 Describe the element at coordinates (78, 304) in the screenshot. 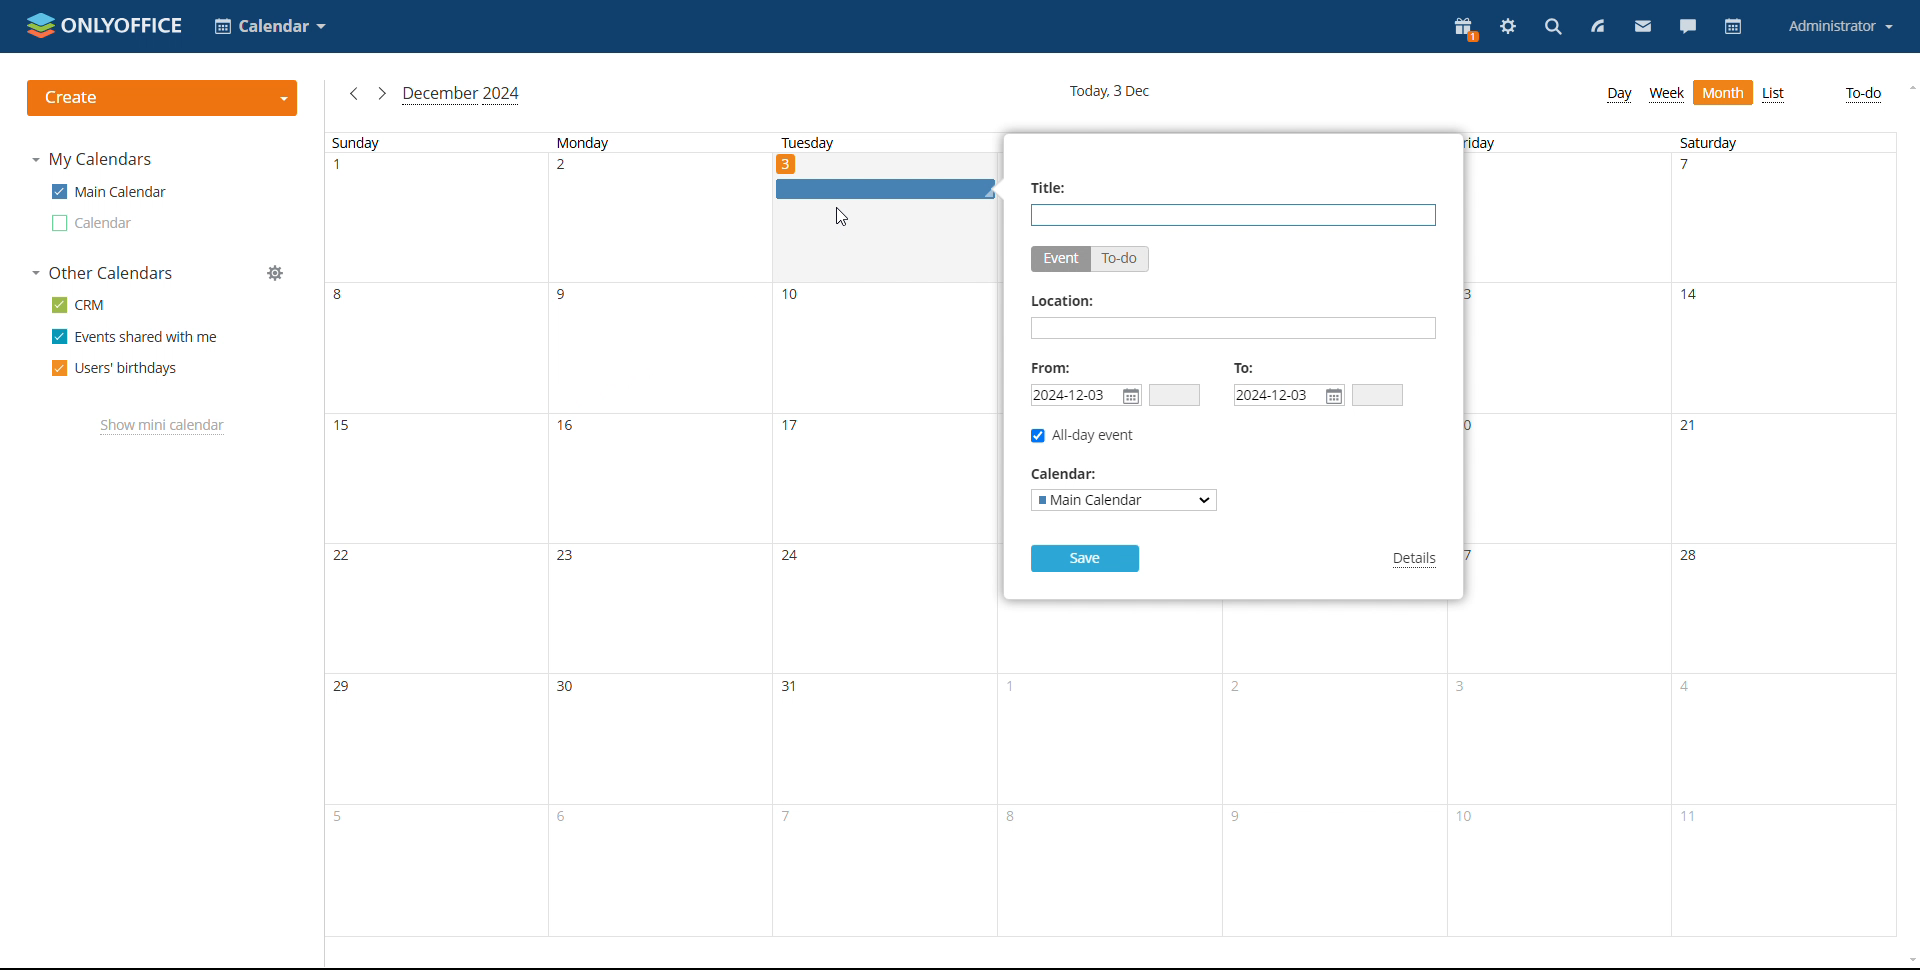

I see `crm` at that location.